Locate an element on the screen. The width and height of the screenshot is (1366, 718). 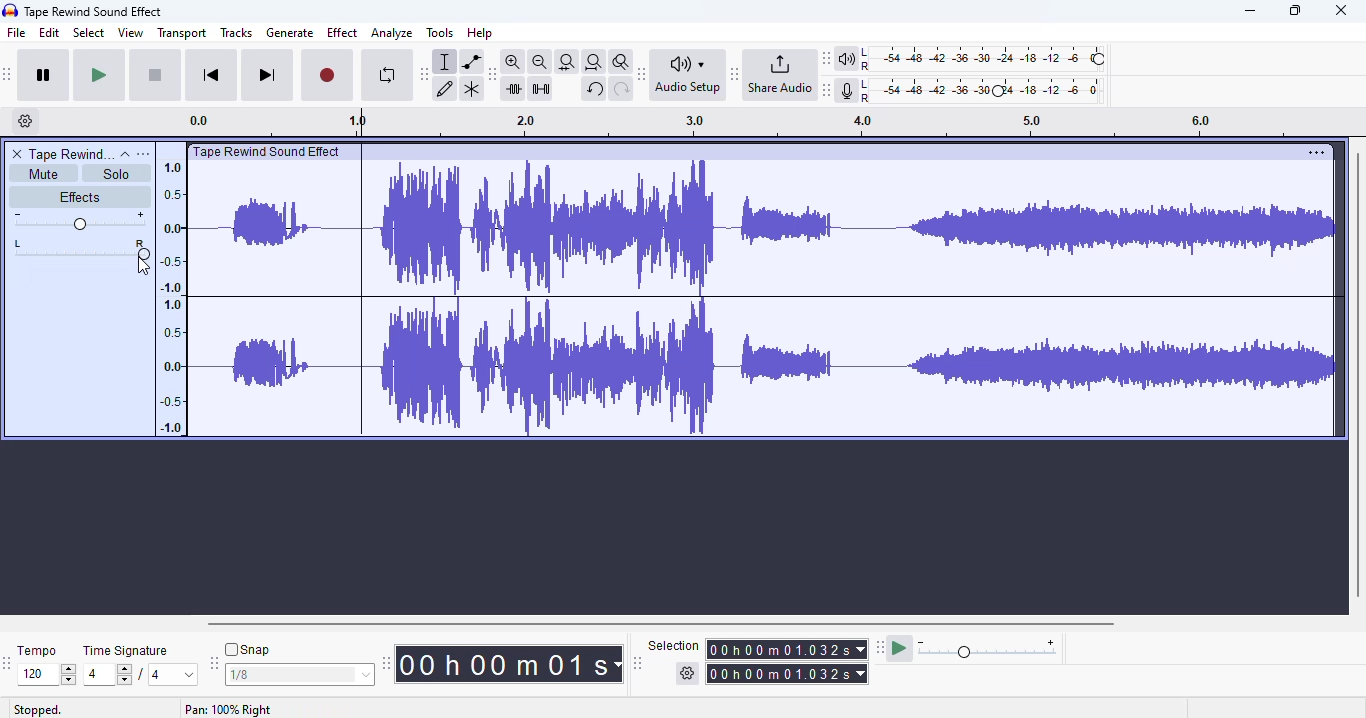
snap is located at coordinates (247, 649).